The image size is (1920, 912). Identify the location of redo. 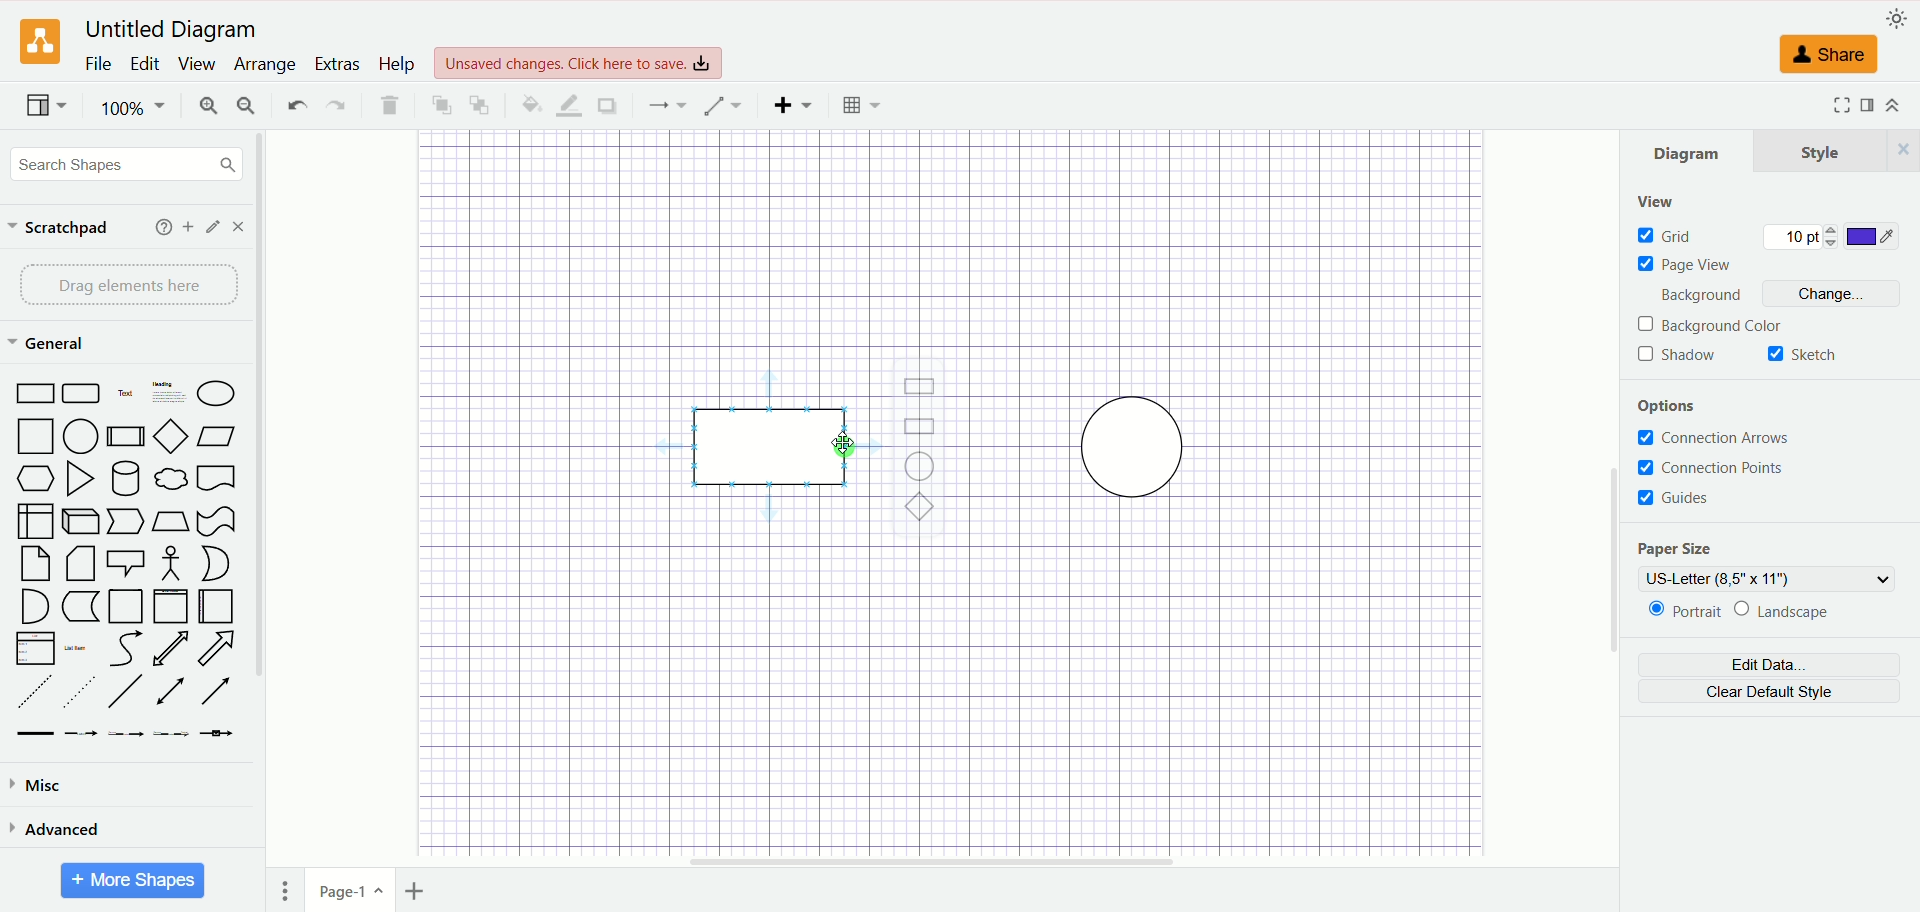
(335, 105).